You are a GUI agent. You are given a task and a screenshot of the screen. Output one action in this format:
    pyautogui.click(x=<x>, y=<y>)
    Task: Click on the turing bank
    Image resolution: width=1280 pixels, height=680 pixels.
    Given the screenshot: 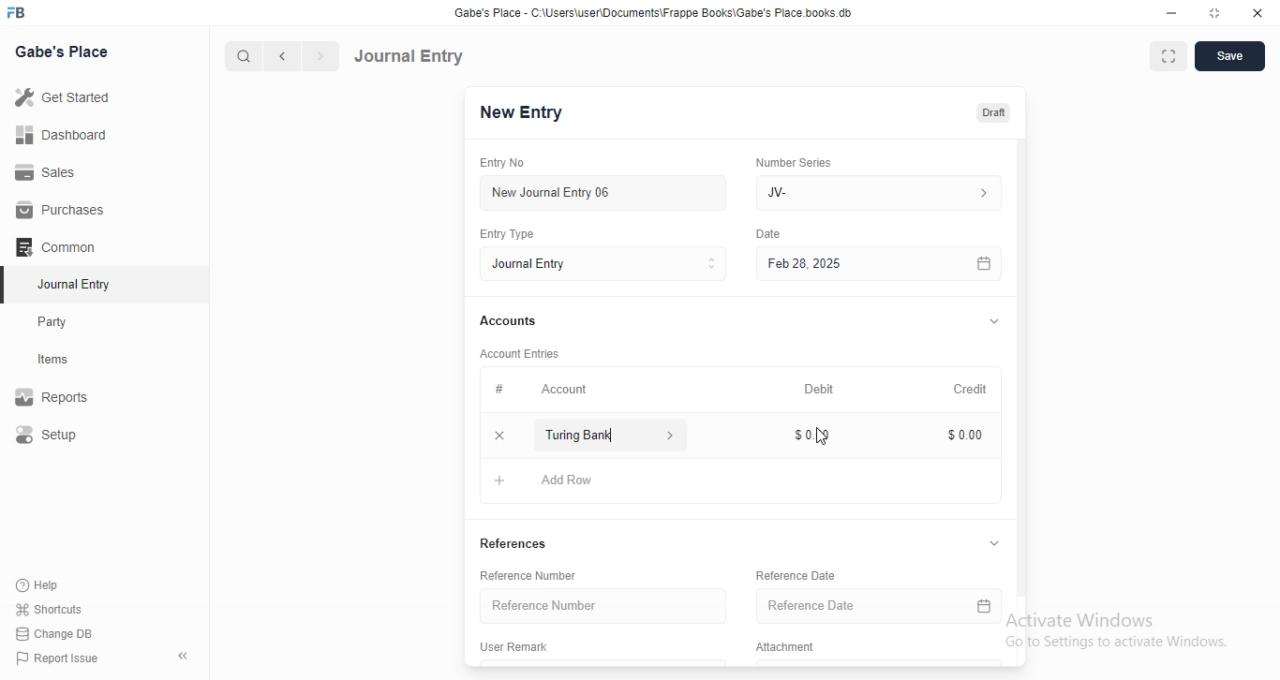 What is the action you would take?
    pyautogui.click(x=607, y=437)
    